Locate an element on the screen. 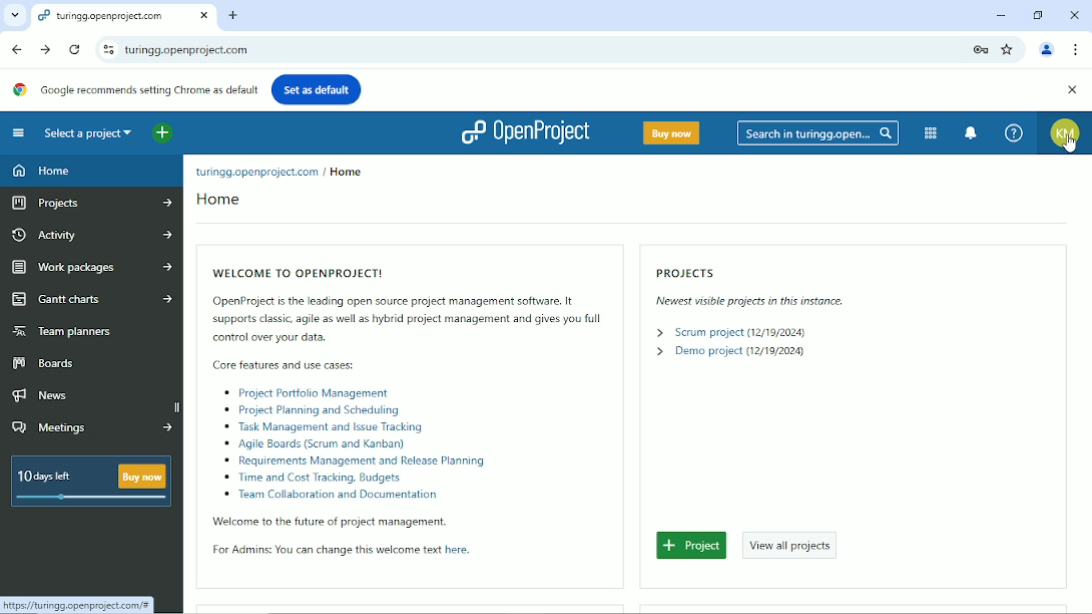 This screenshot has height=614, width=1092. Open quick add menu is located at coordinates (162, 134).